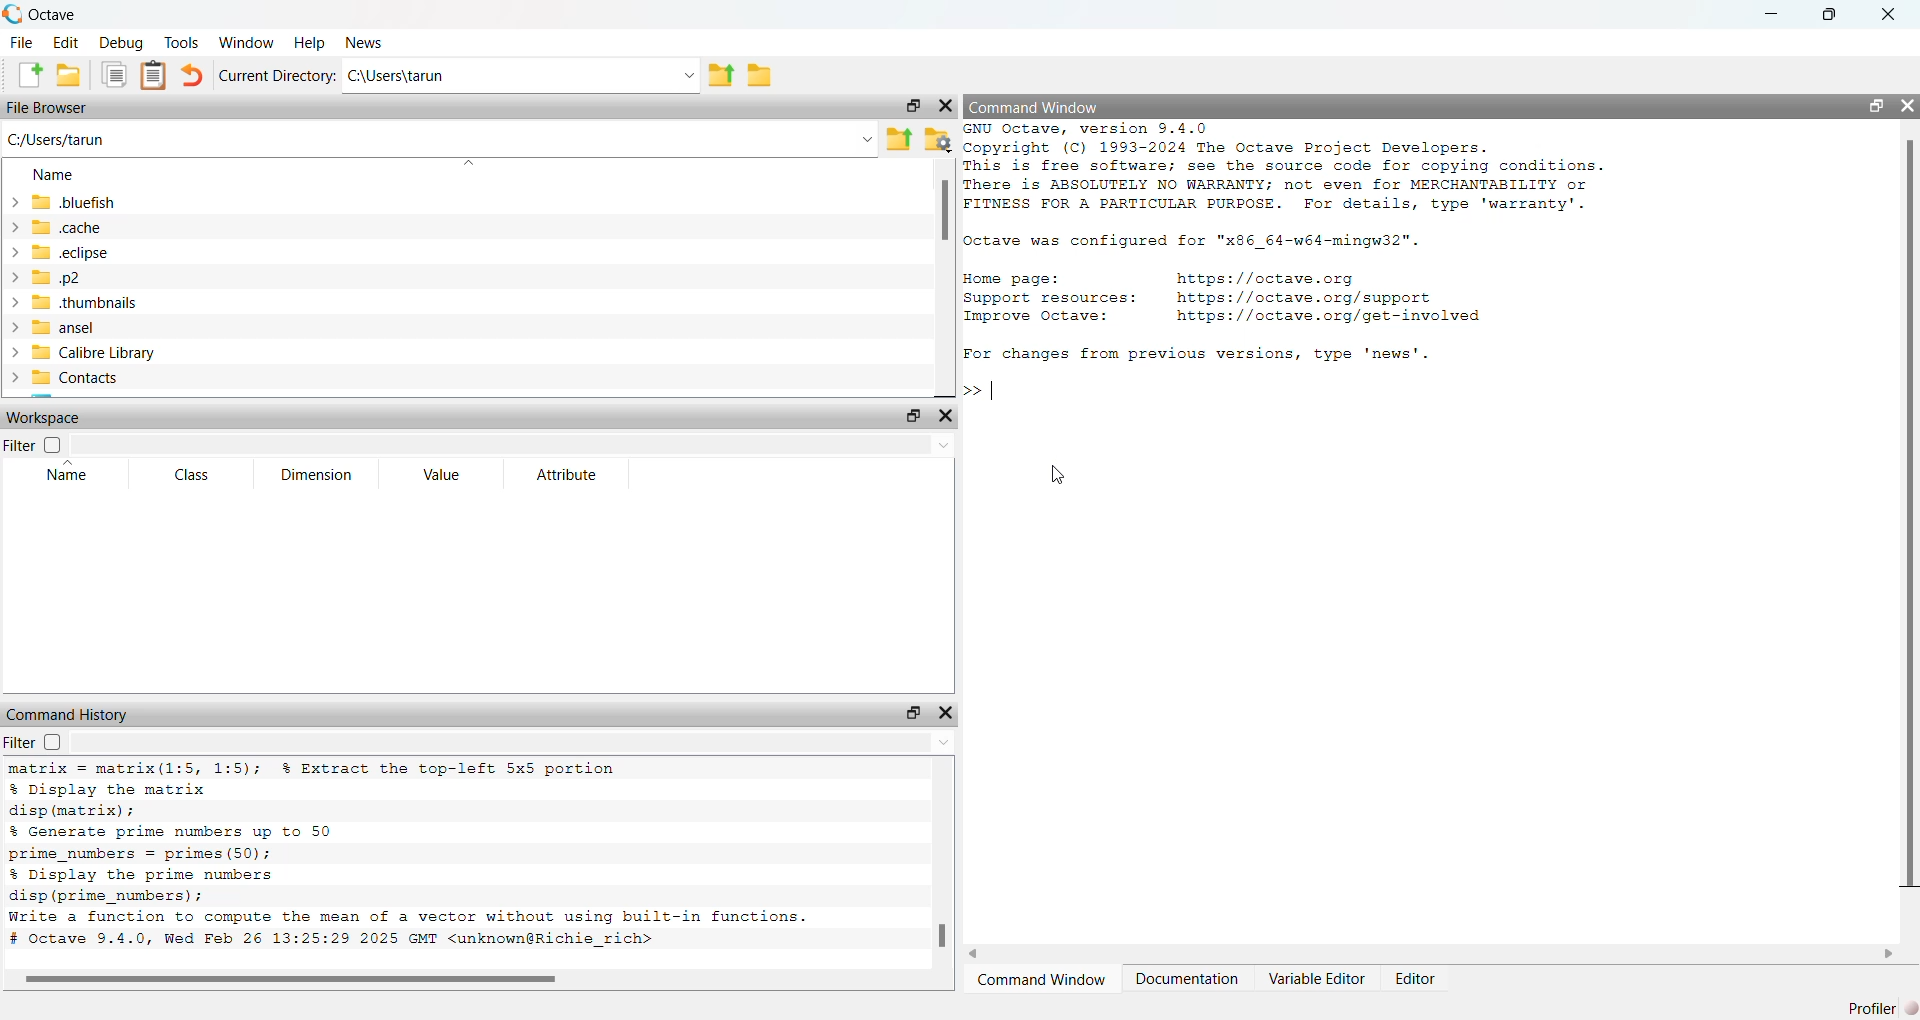 The height and width of the screenshot is (1020, 1920). I want to click on workspace, so click(44, 417).